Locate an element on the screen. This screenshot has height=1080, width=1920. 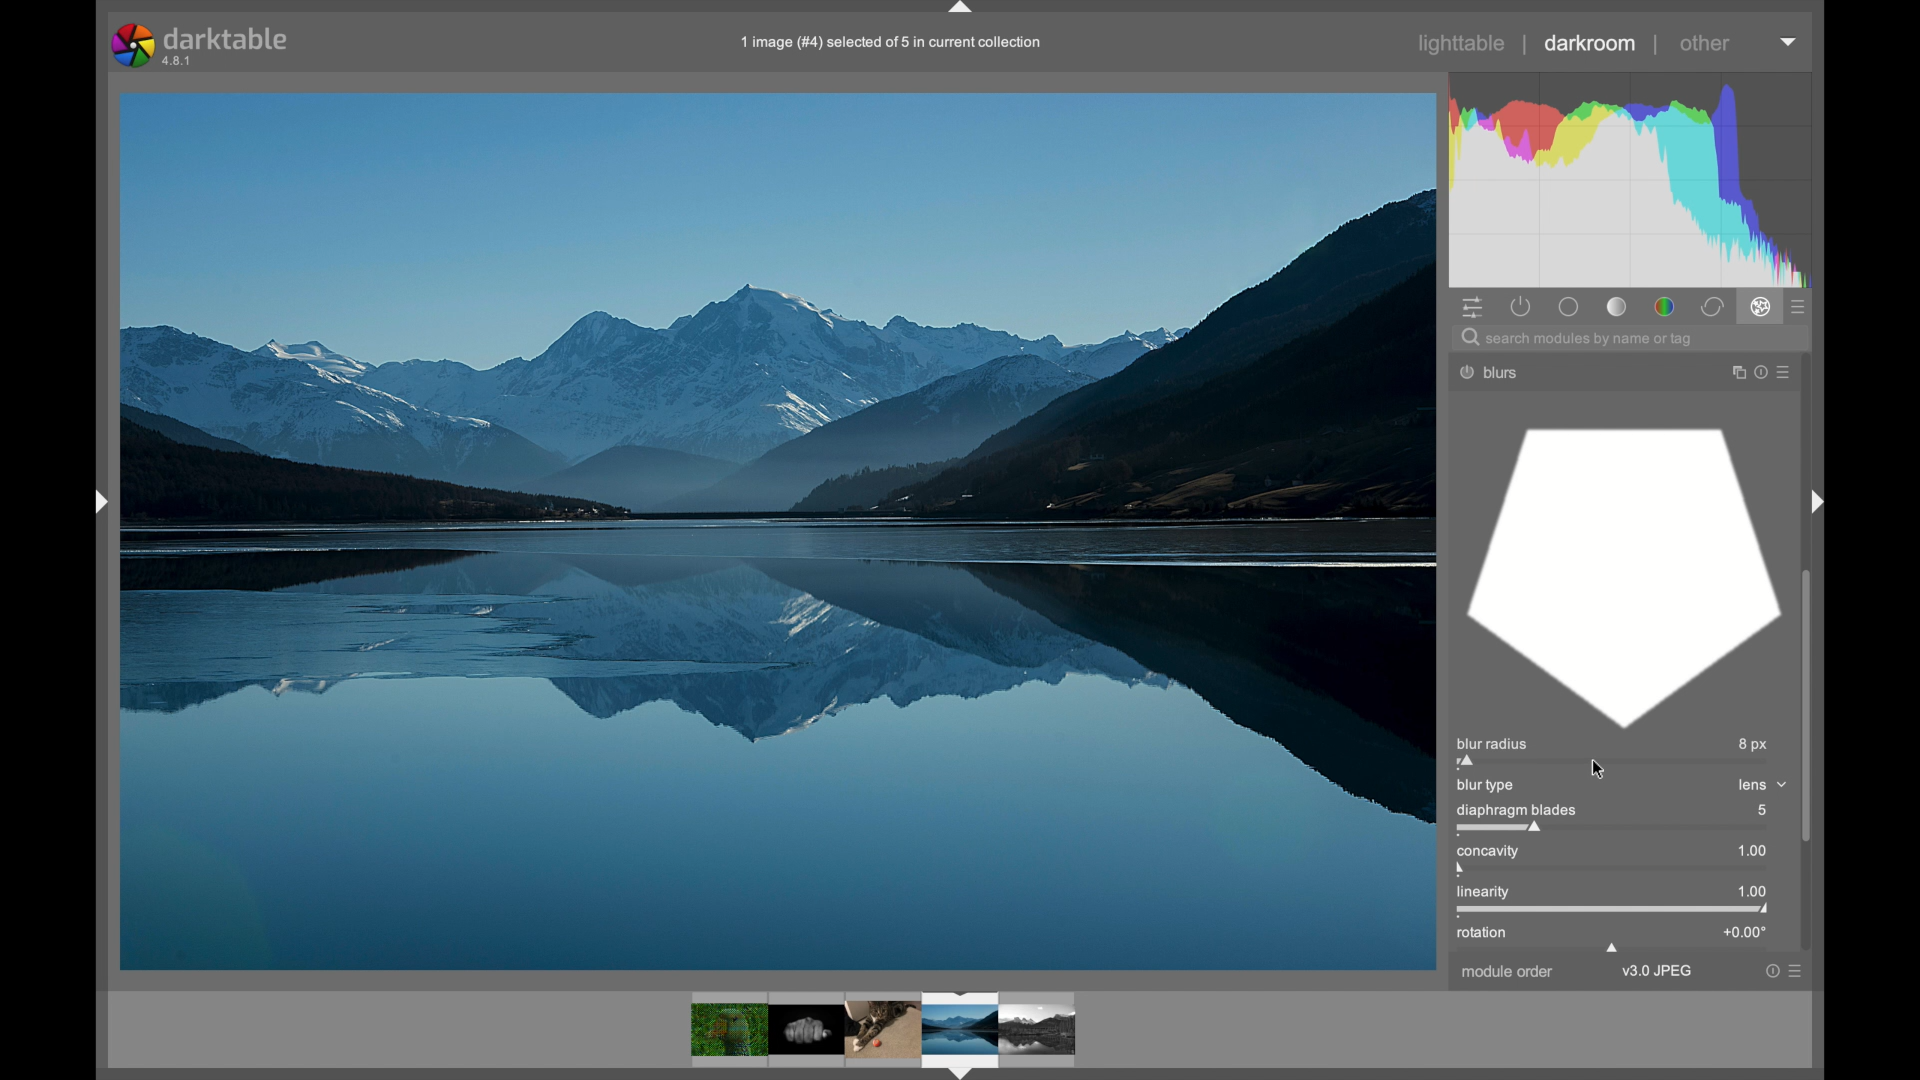
slider is located at coordinates (1615, 829).